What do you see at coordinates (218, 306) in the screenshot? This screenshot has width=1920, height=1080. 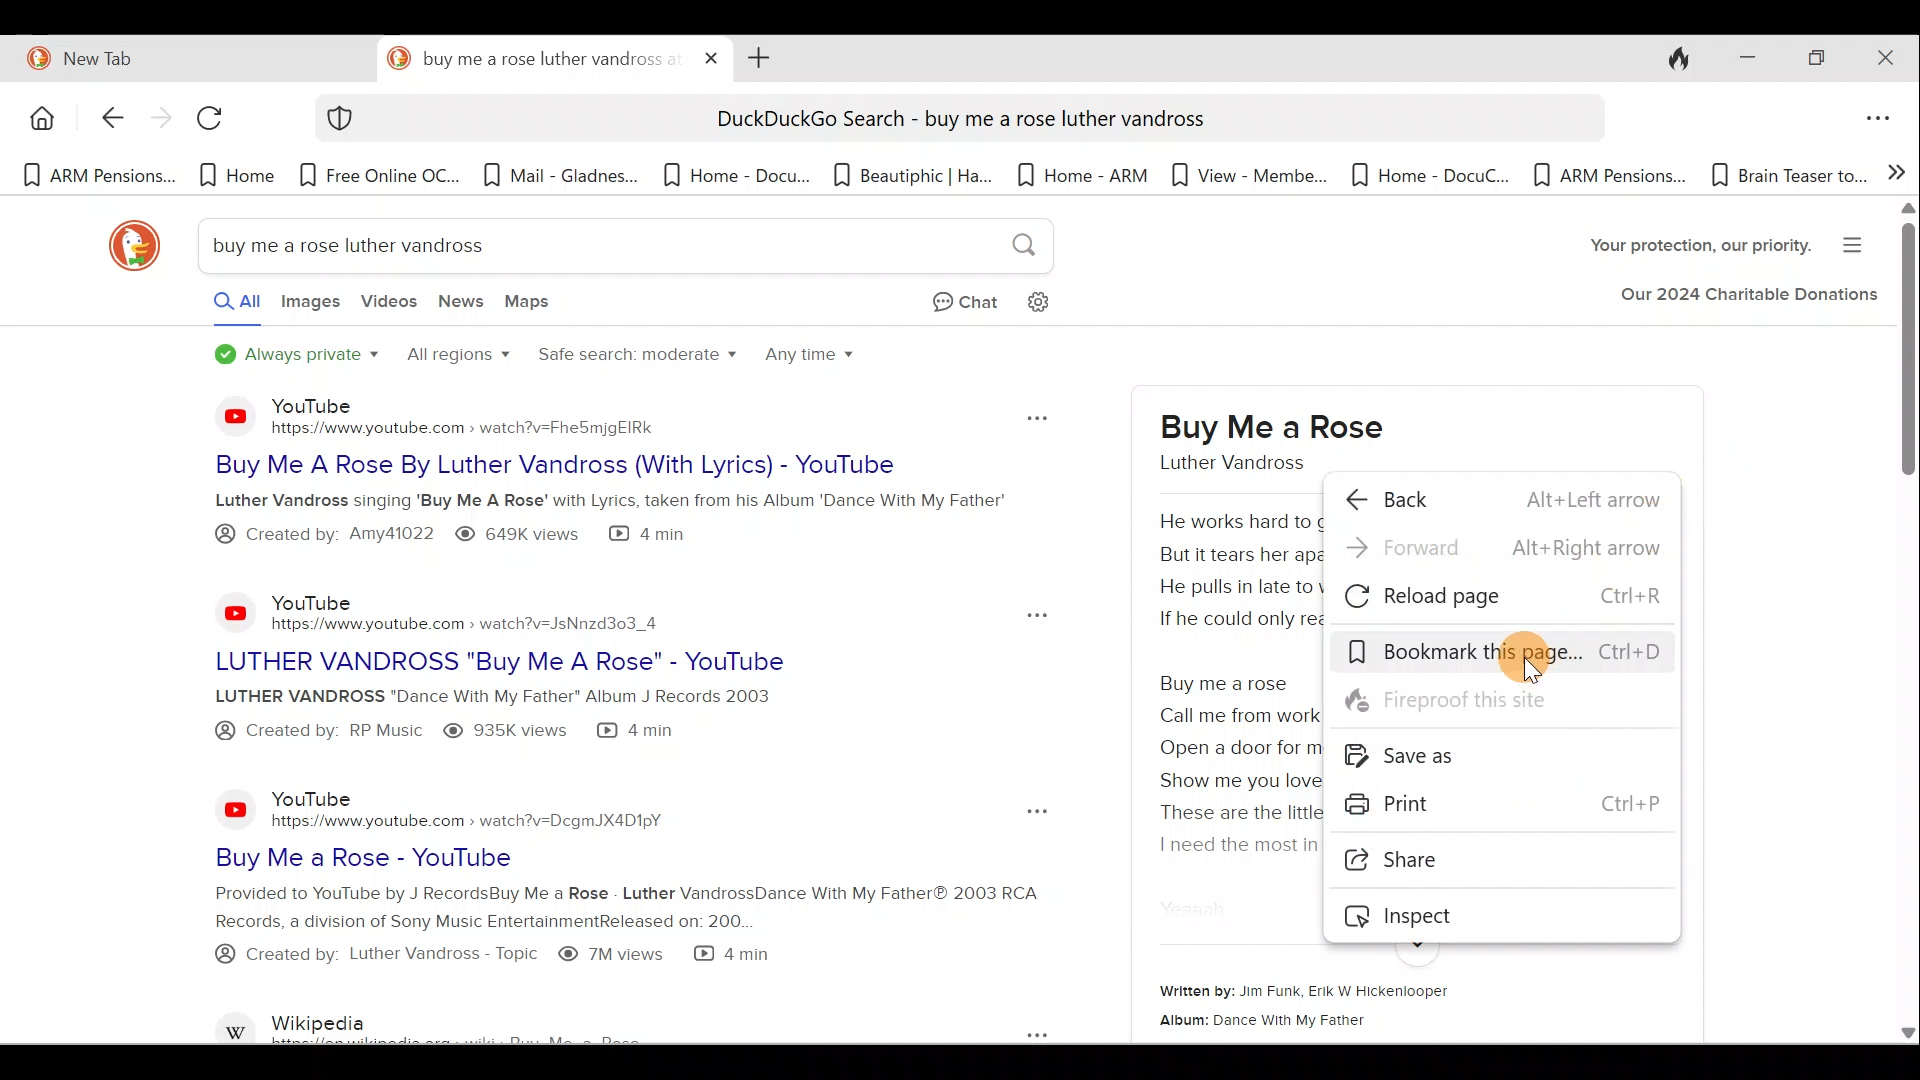 I see `All` at bounding box center [218, 306].